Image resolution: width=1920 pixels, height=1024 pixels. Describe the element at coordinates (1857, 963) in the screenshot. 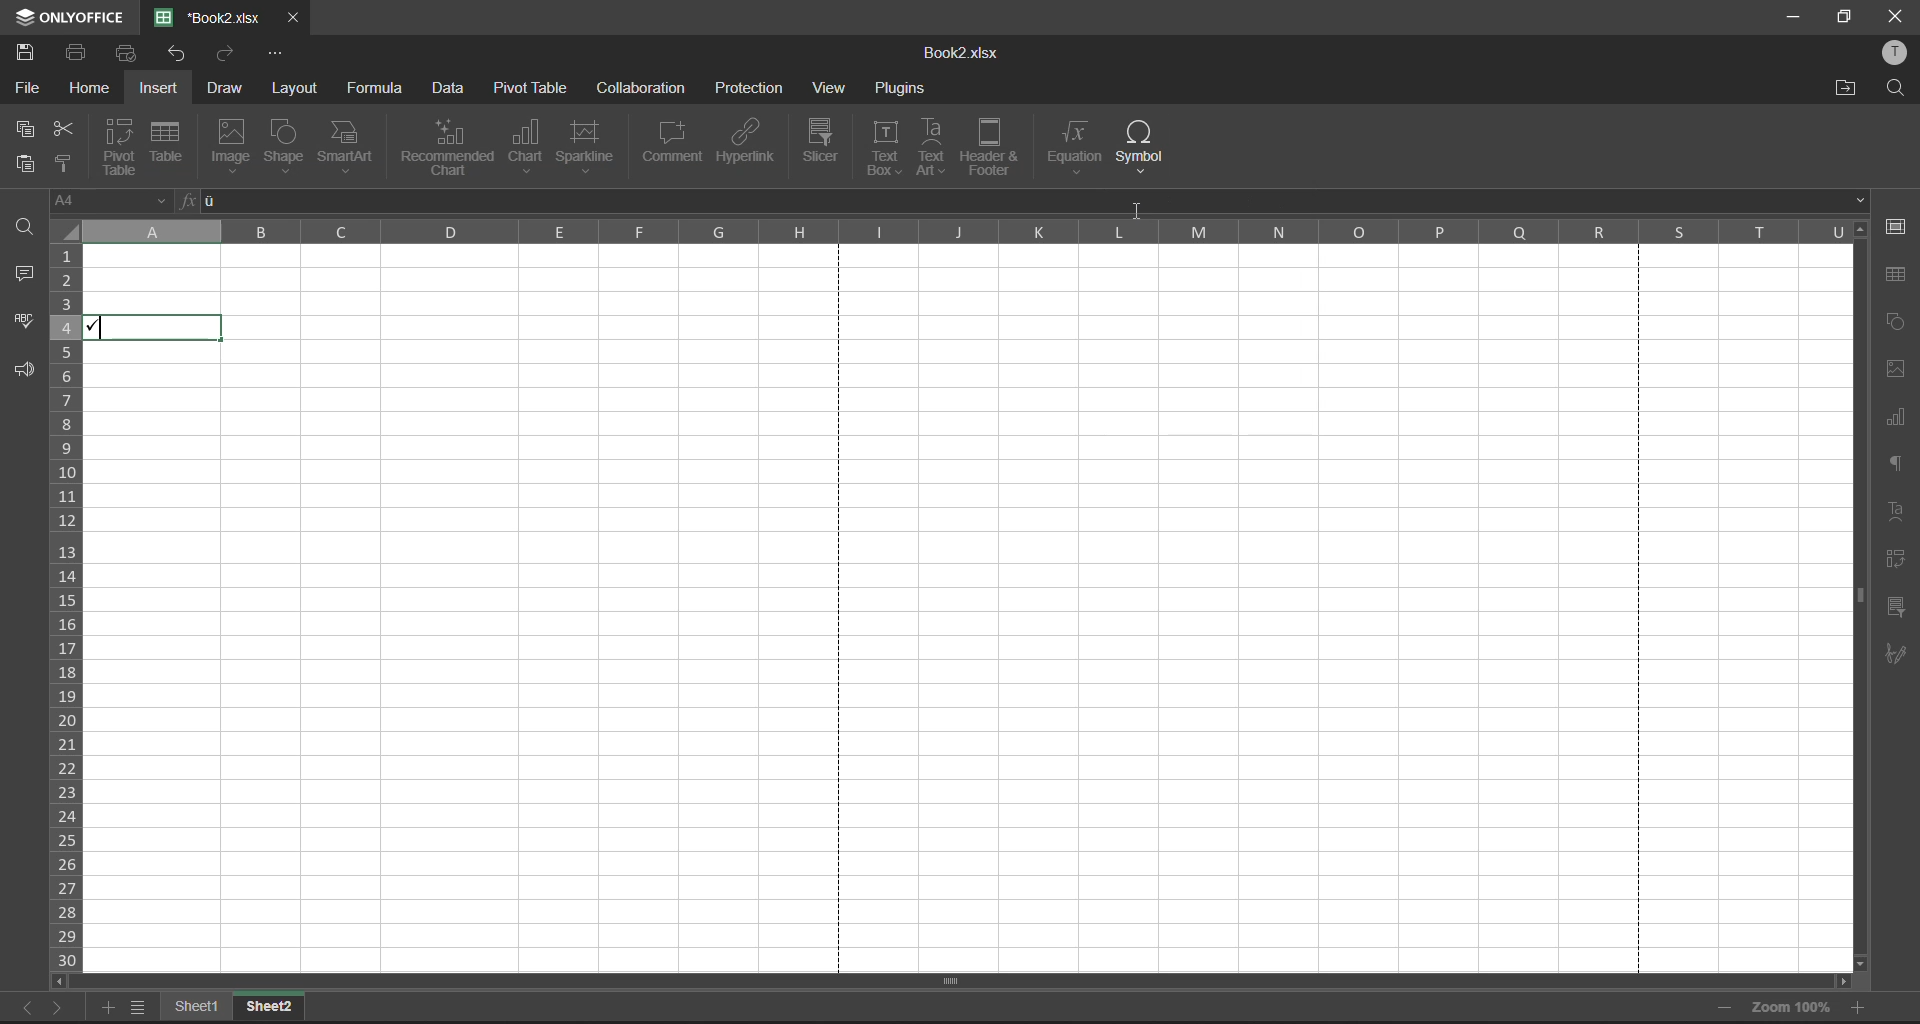

I see `scroll down` at that location.